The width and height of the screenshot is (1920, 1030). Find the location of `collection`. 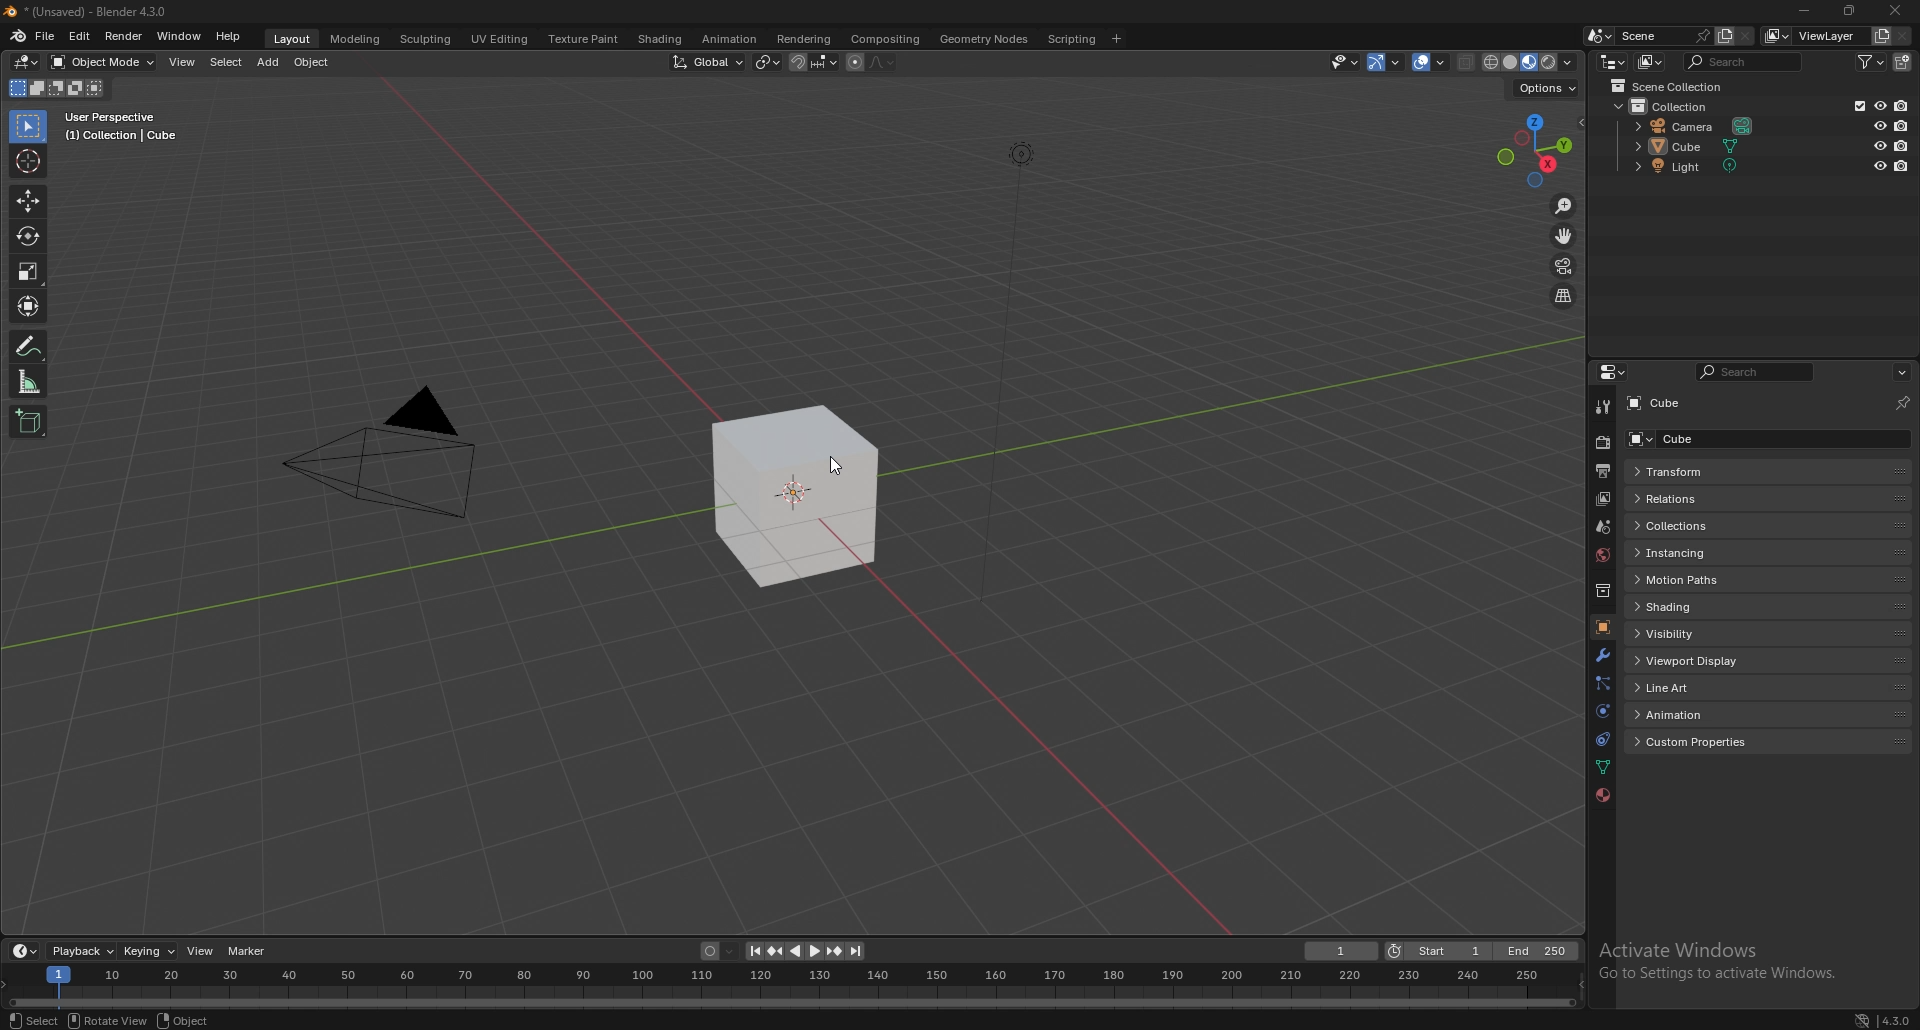

collection is located at coordinates (1663, 106).